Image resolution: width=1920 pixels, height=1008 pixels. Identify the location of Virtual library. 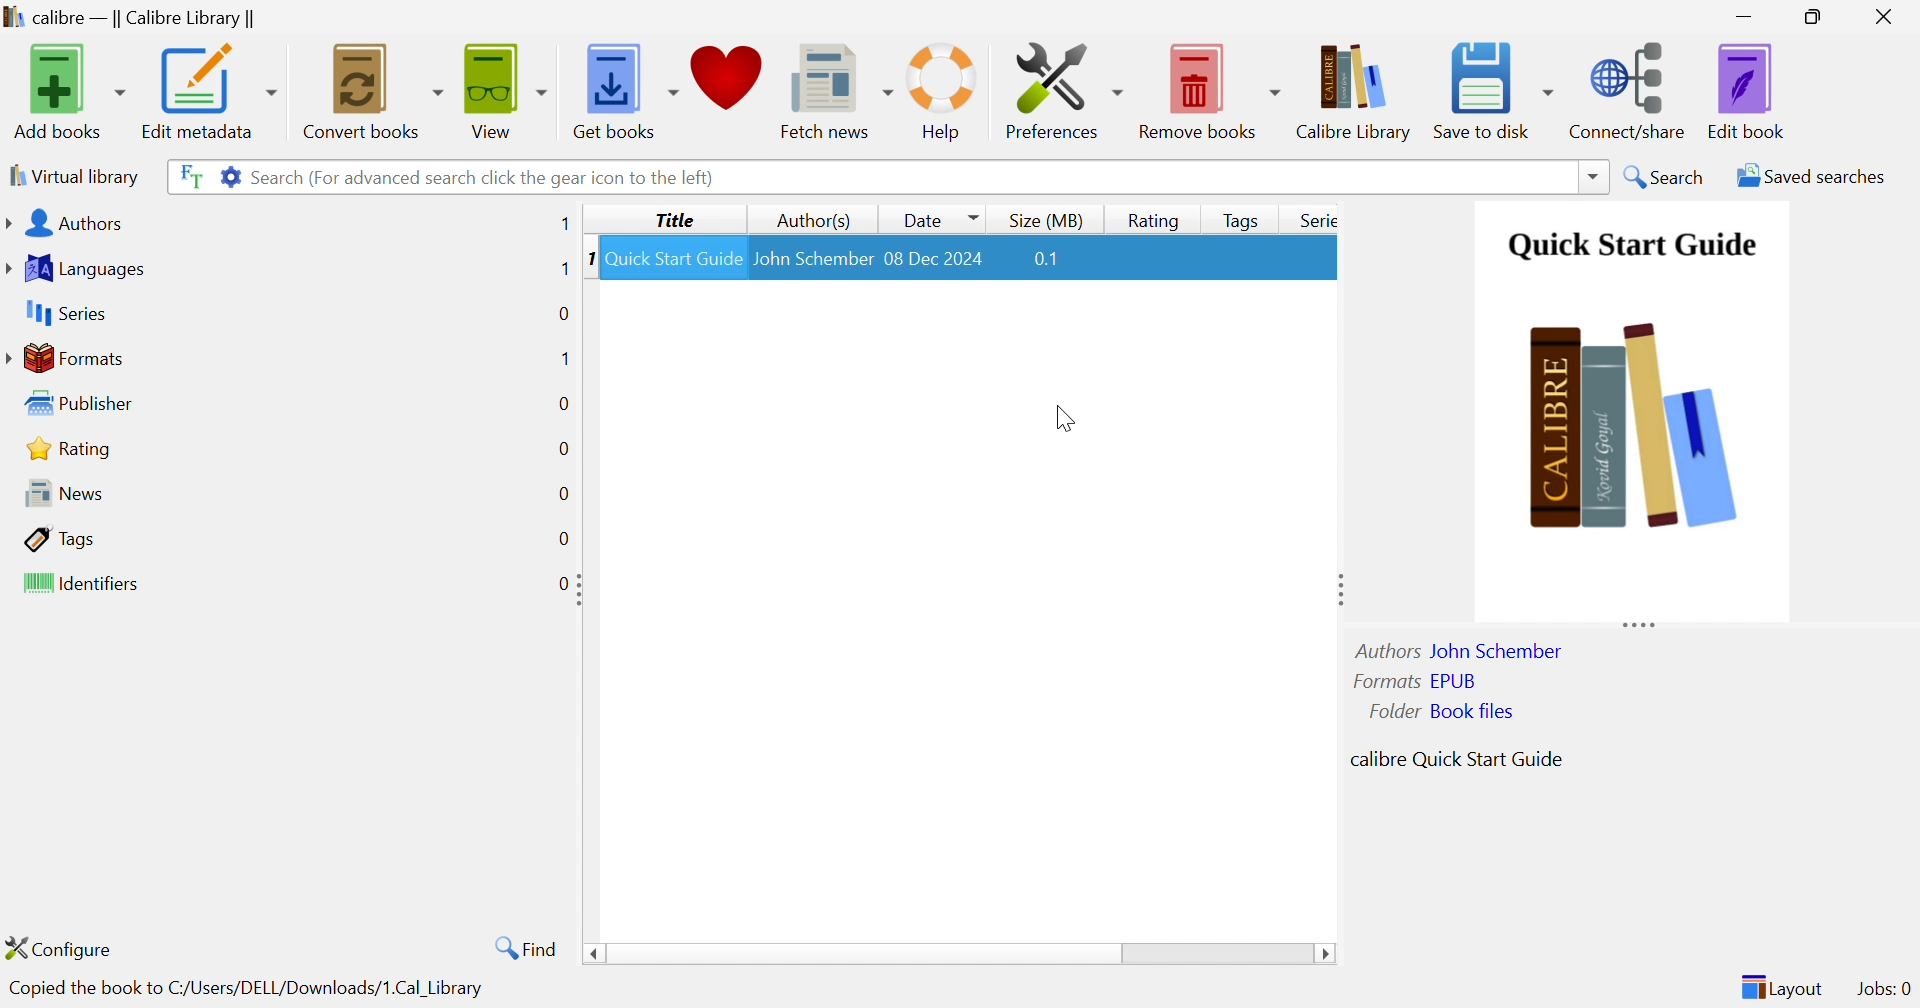
(75, 176).